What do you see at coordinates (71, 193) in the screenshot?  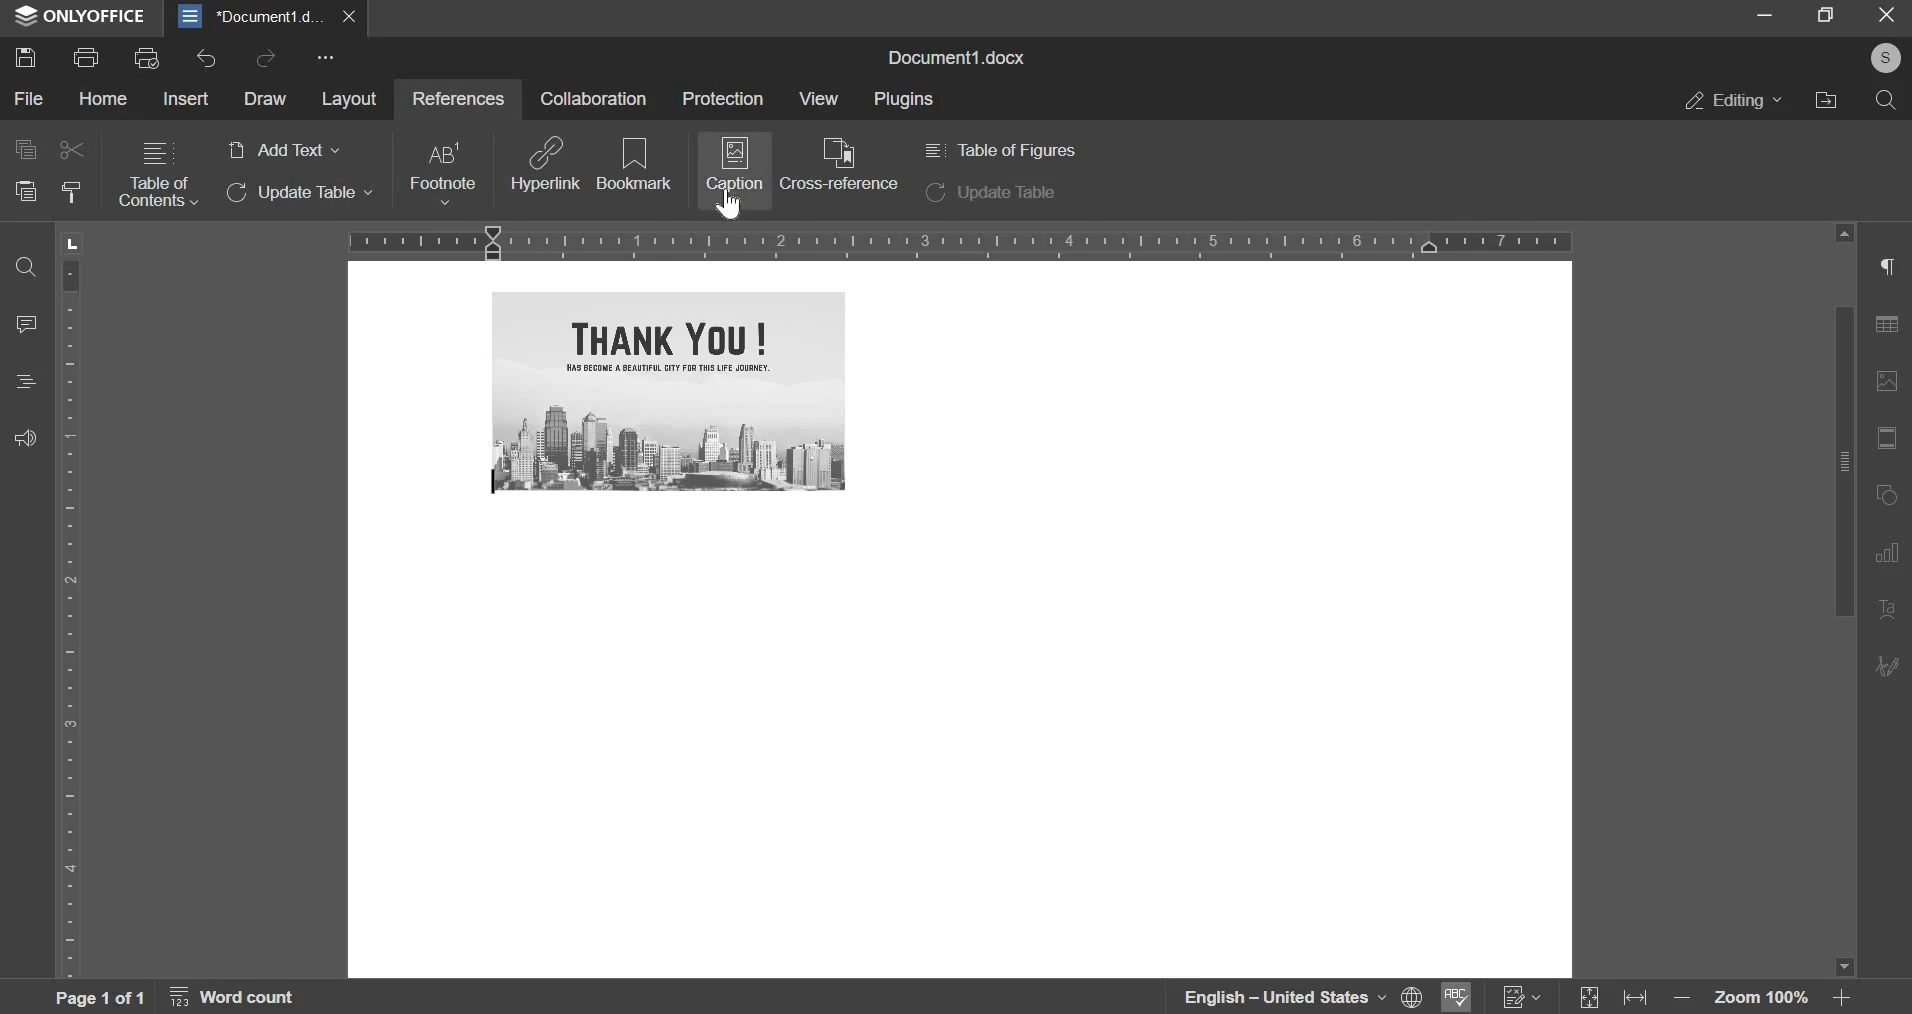 I see `clear style` at bounding box center [71, 193].